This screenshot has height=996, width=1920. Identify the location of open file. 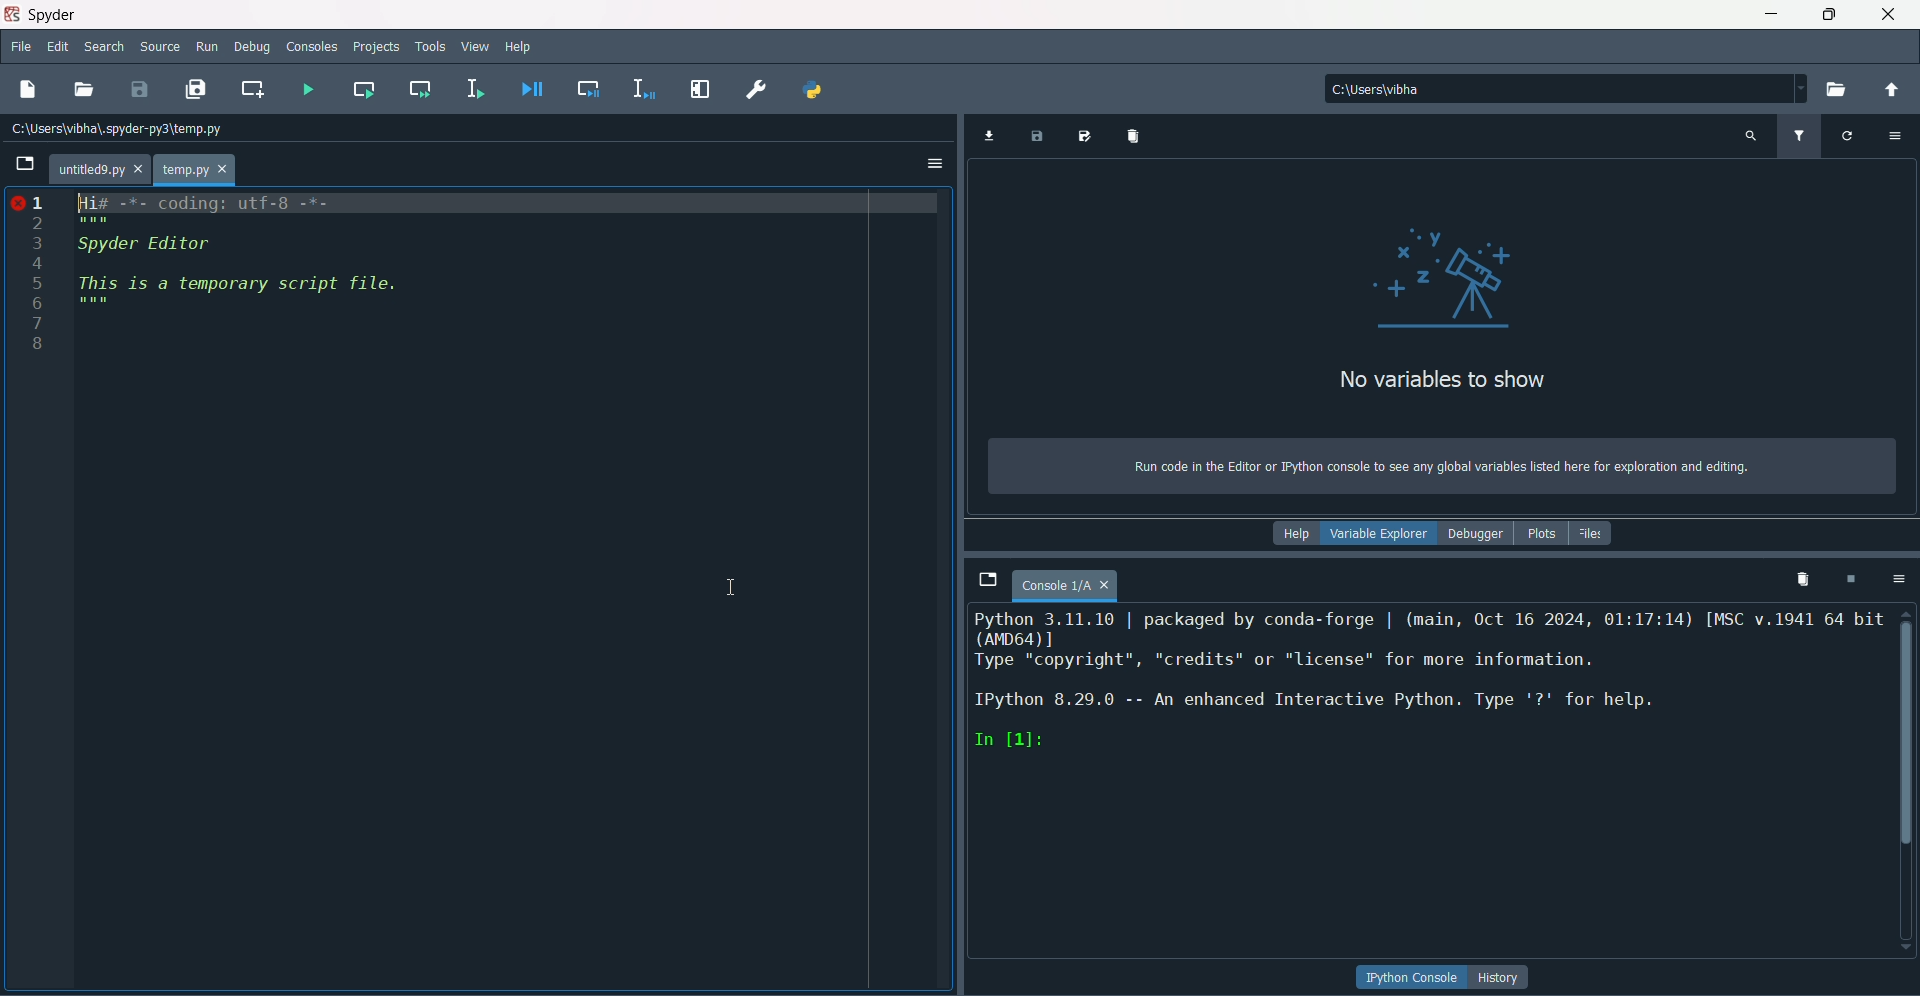
(86, 84).